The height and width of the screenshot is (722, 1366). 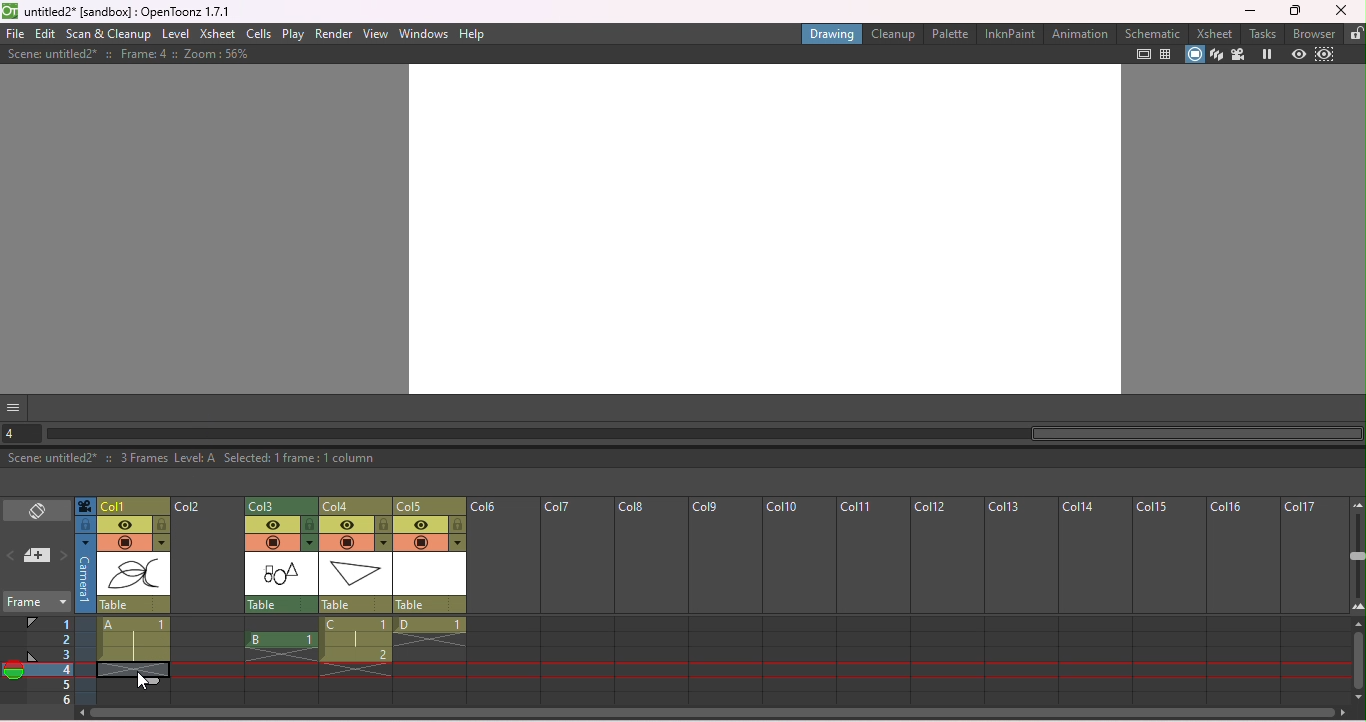 I want to click on zoom in/out, so click(x=1358, y=555).